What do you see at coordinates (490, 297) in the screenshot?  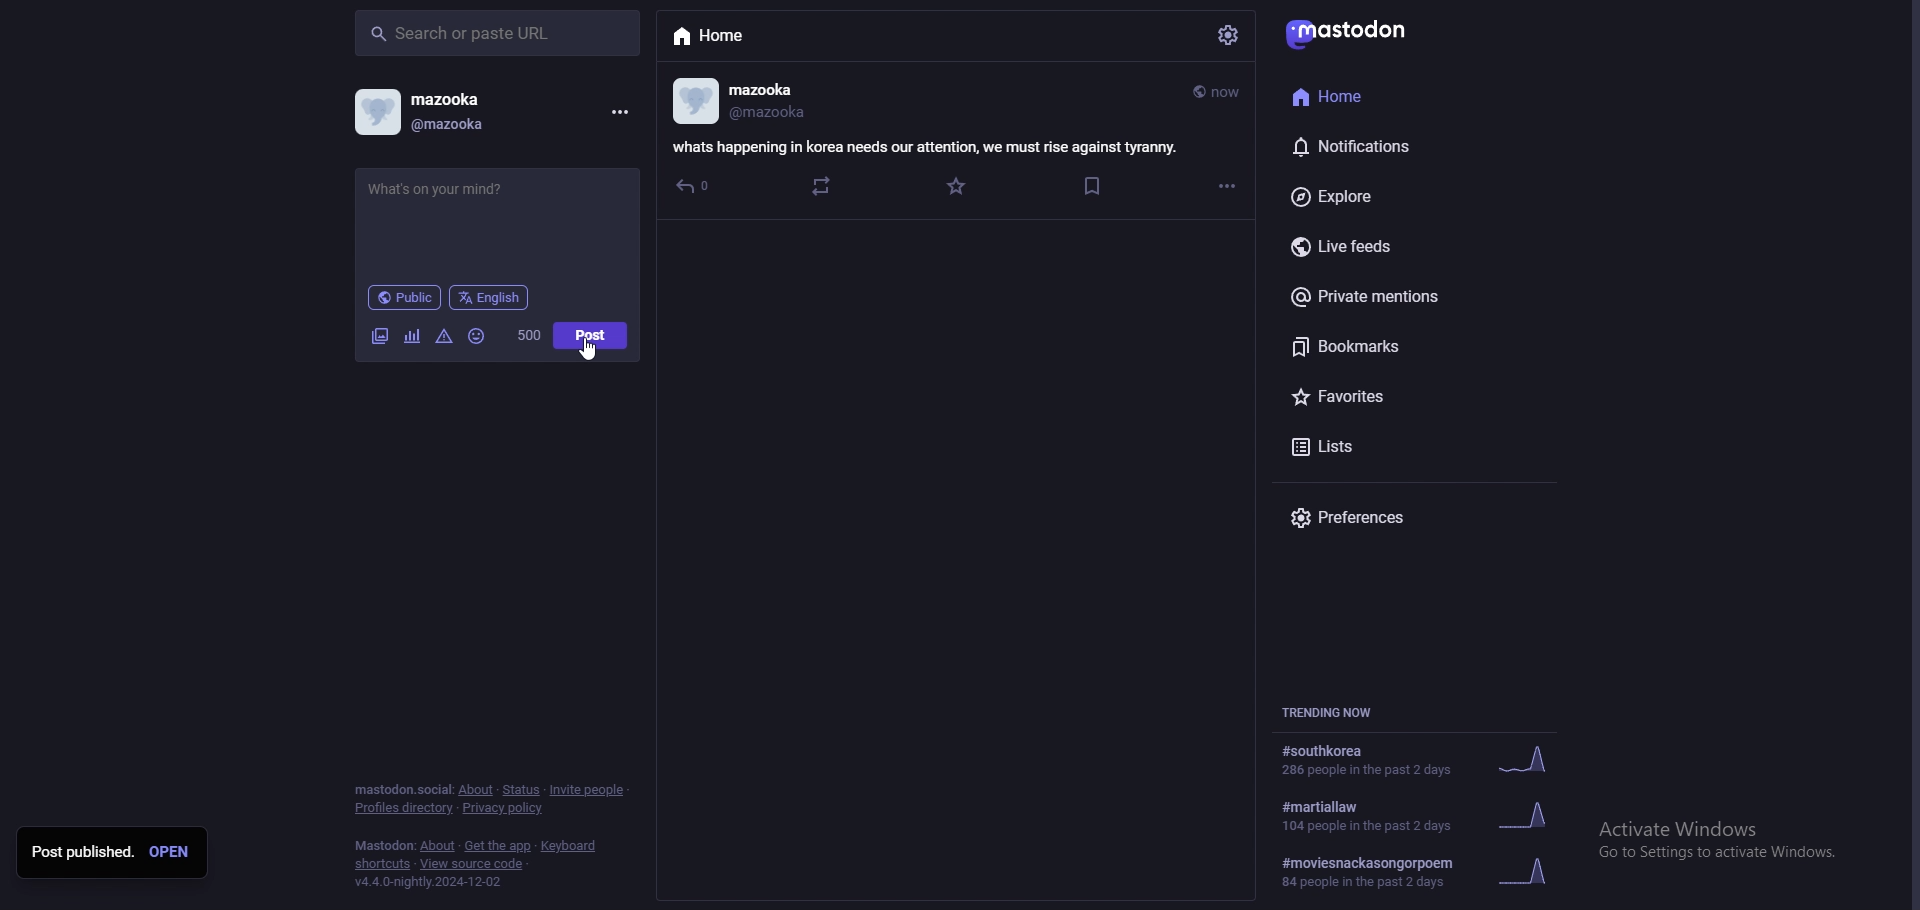 I see `language` at bounding box center [490, 297].